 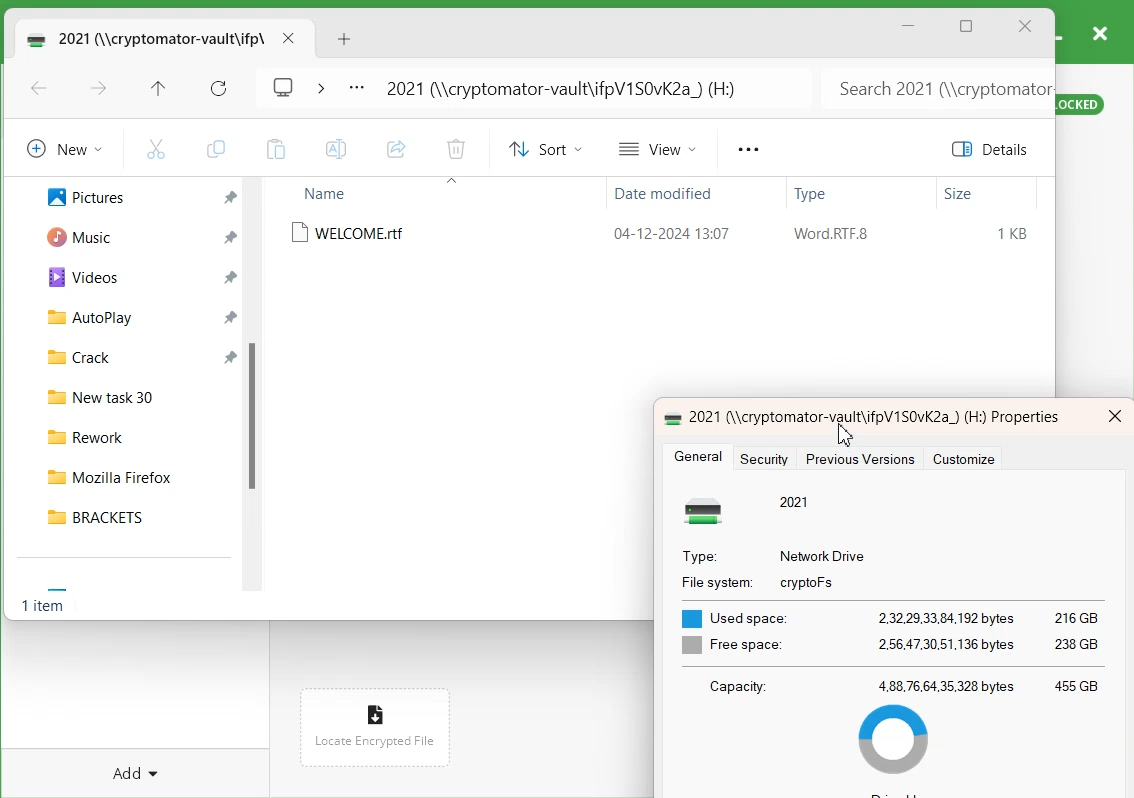 I want to click on File icon, so click(x=372, y=709).